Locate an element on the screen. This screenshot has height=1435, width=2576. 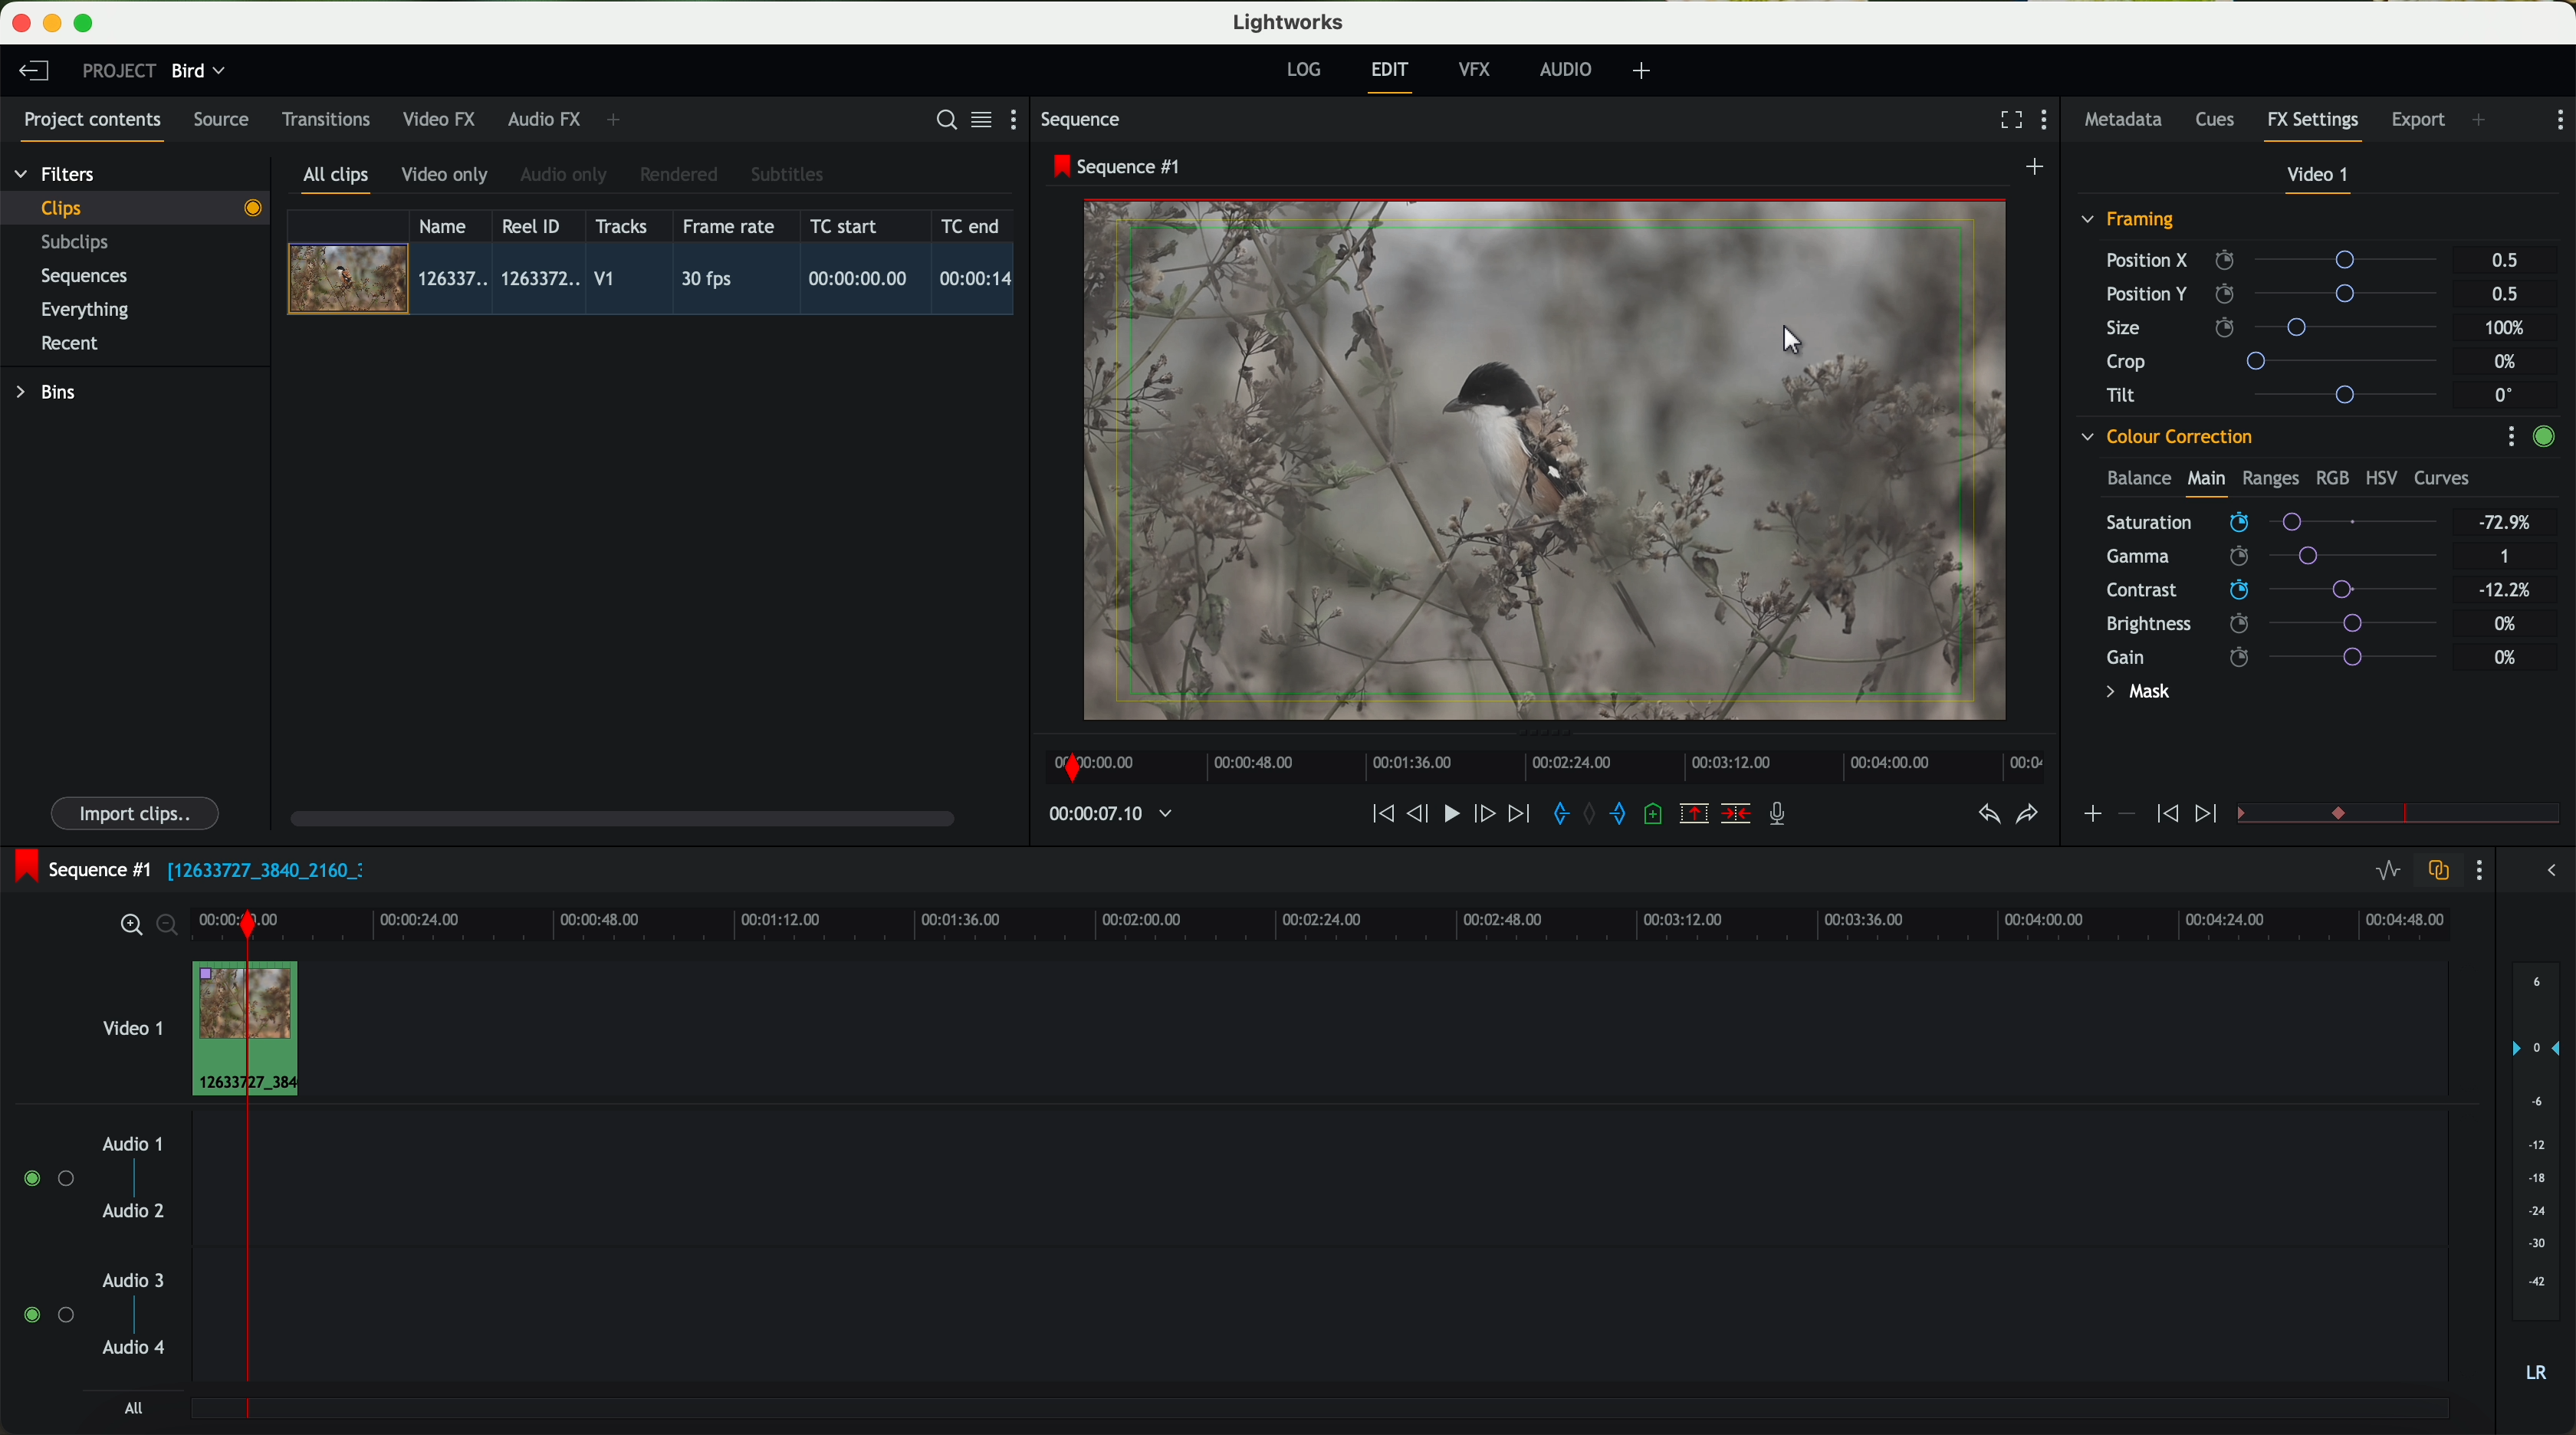
add a cue at the current position is located at coordinates (1656, 815).